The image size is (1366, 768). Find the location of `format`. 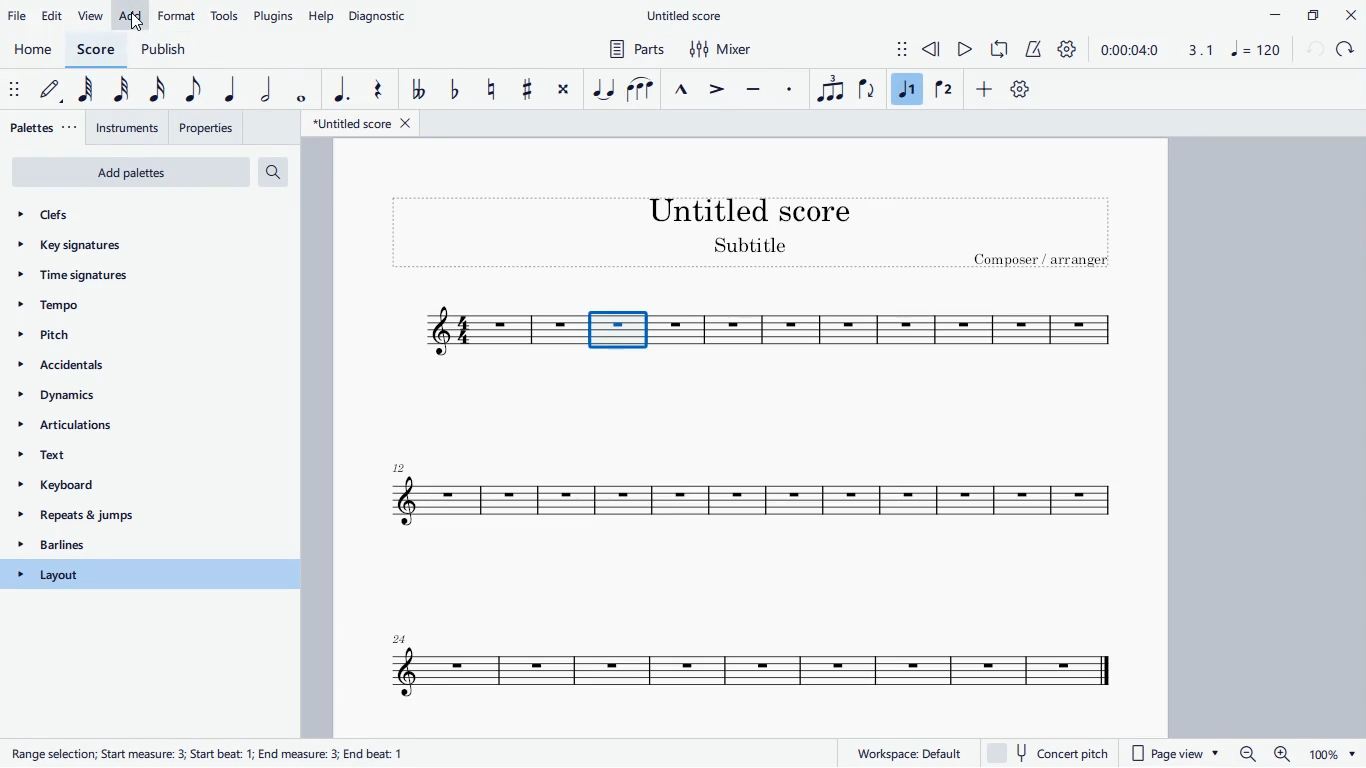

format is located at coordinates (177, 14).